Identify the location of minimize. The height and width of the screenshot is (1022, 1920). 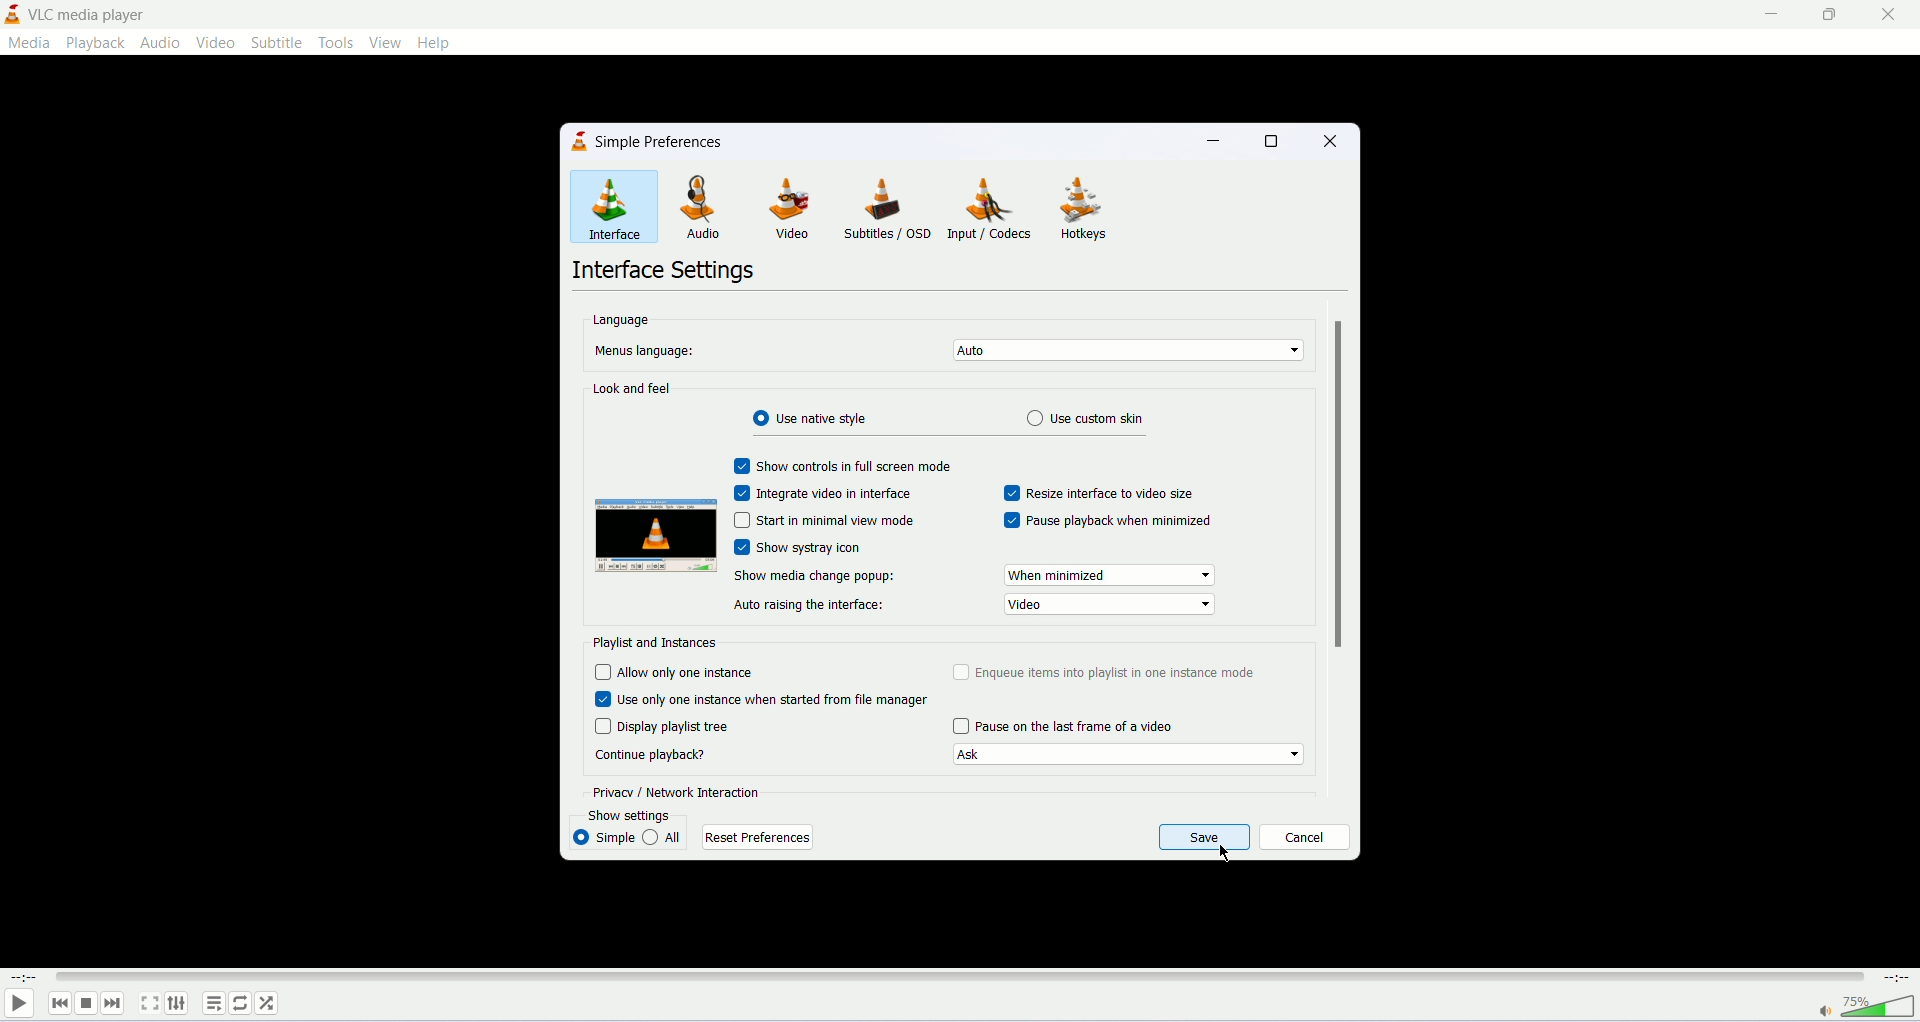
(1211, 141).